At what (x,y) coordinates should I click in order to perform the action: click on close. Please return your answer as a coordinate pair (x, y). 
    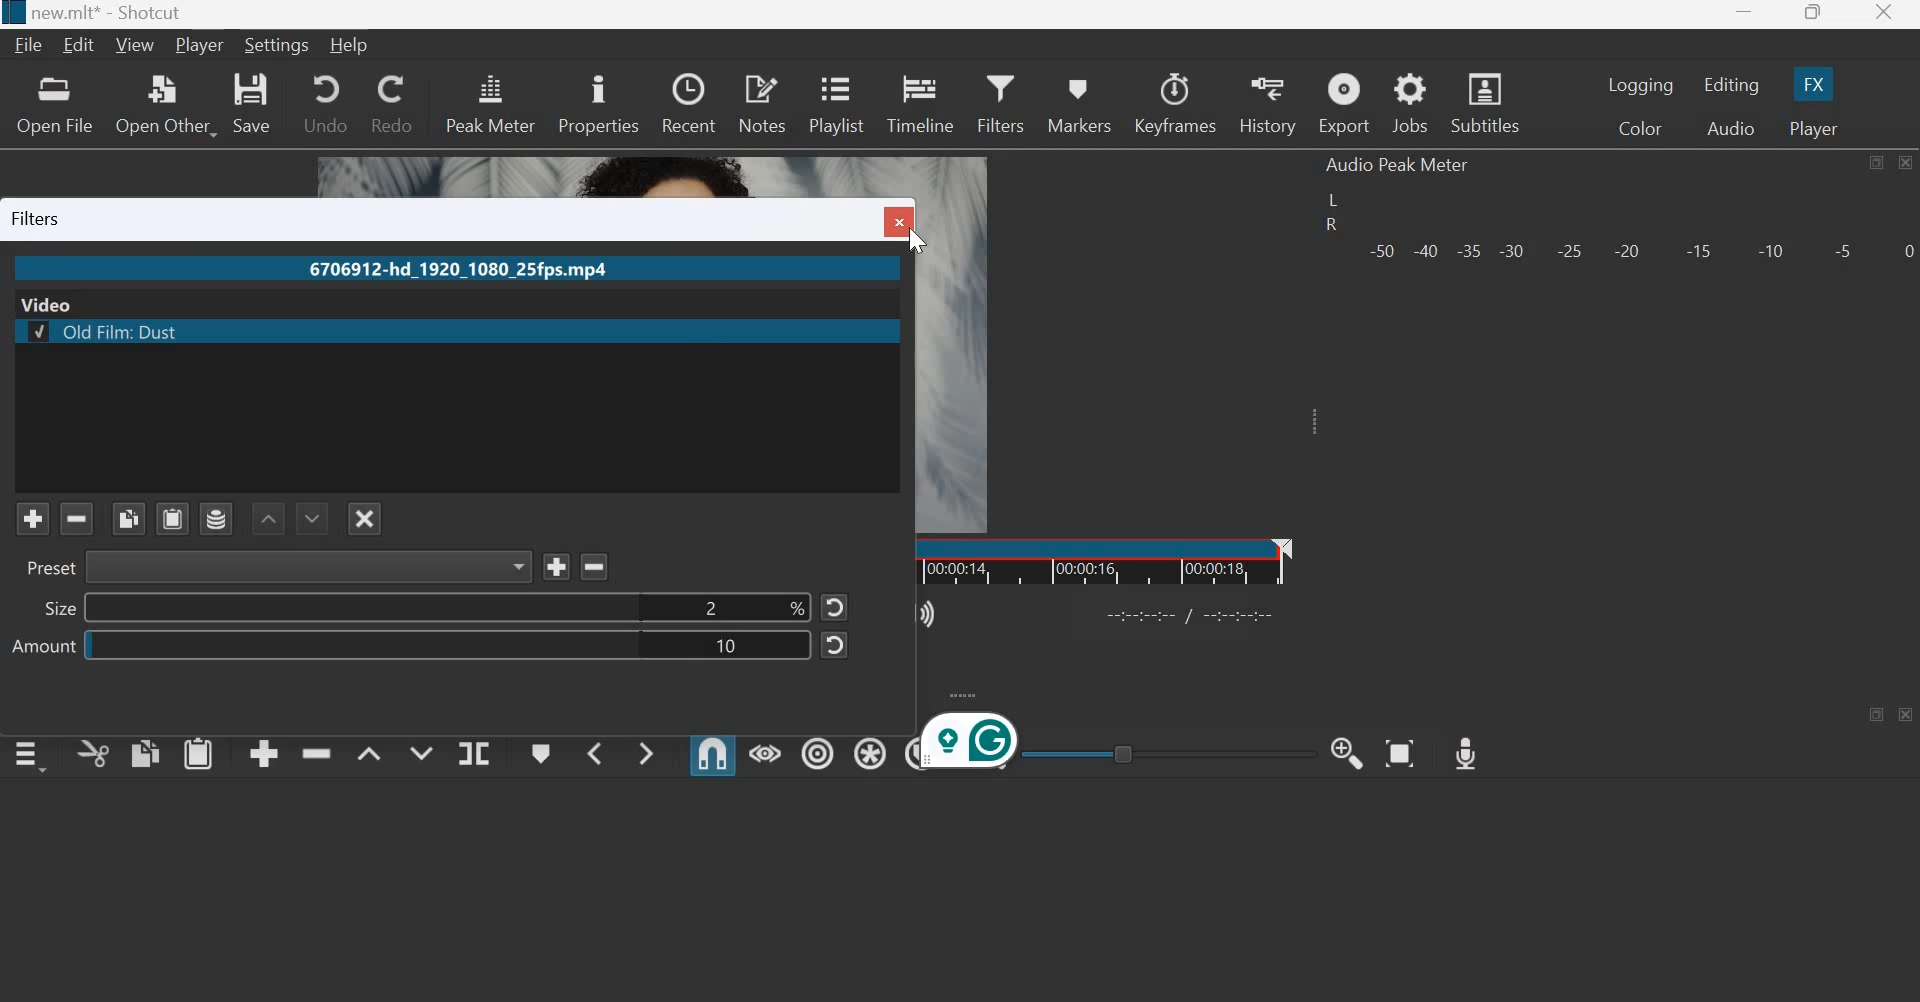
    Looking at the image, I should click on (1907, 715).